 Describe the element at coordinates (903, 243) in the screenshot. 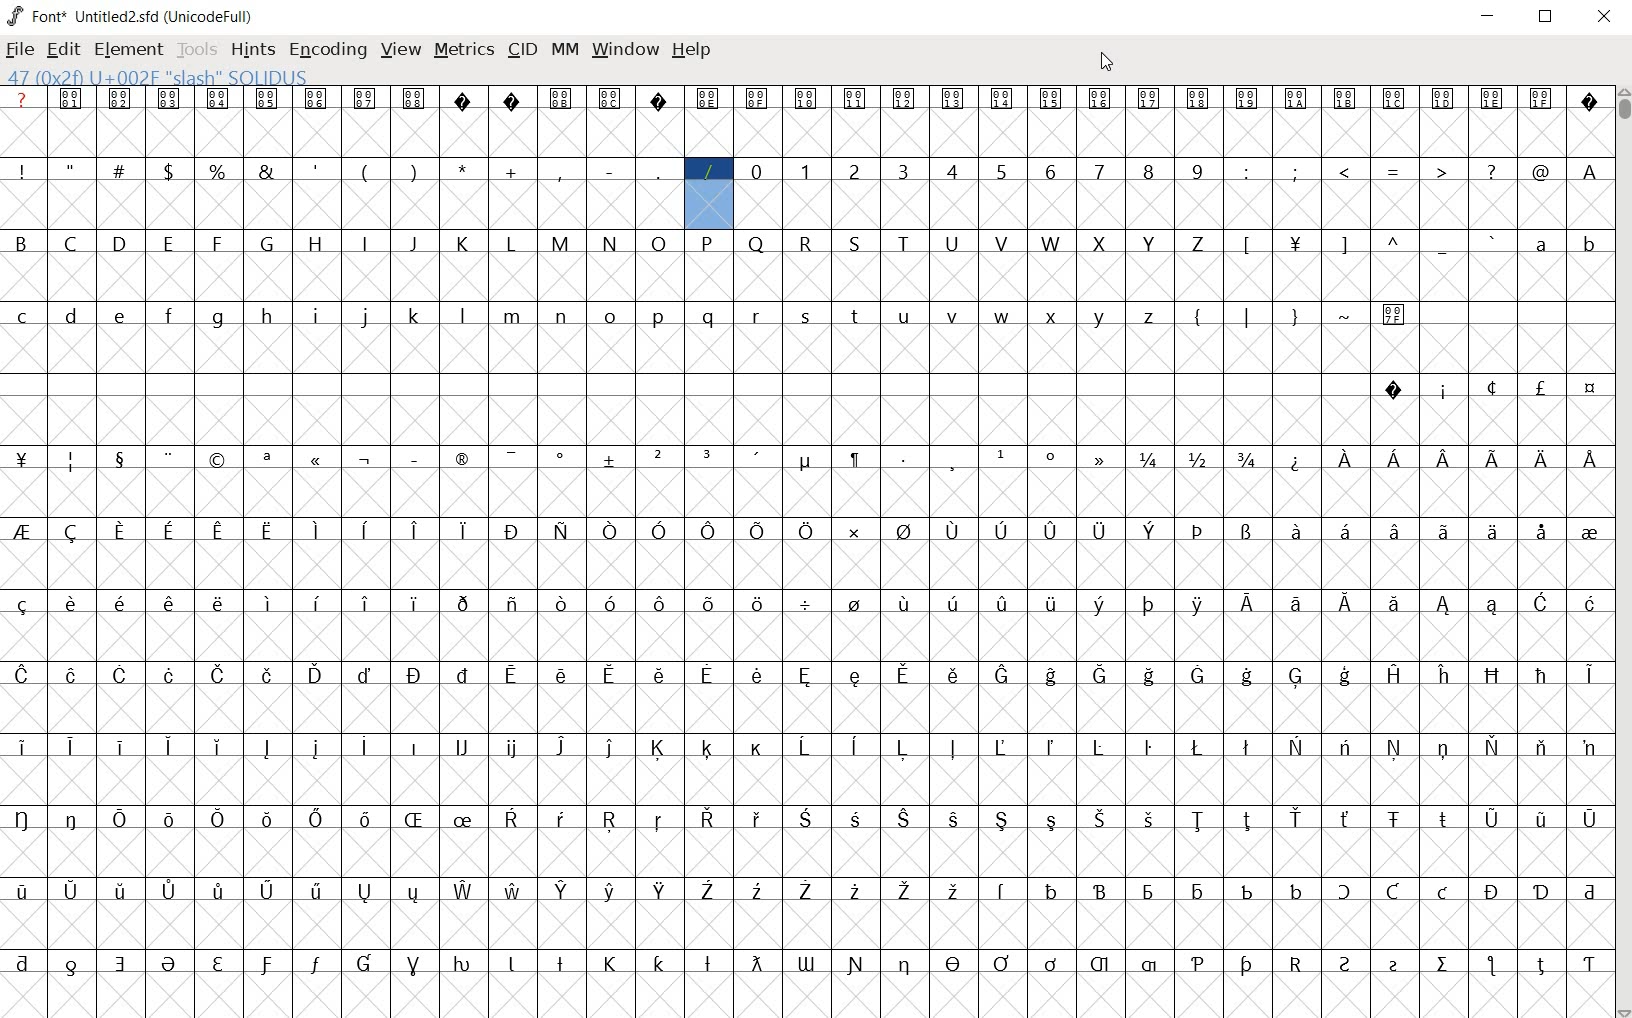

I see `glyph` at that location.